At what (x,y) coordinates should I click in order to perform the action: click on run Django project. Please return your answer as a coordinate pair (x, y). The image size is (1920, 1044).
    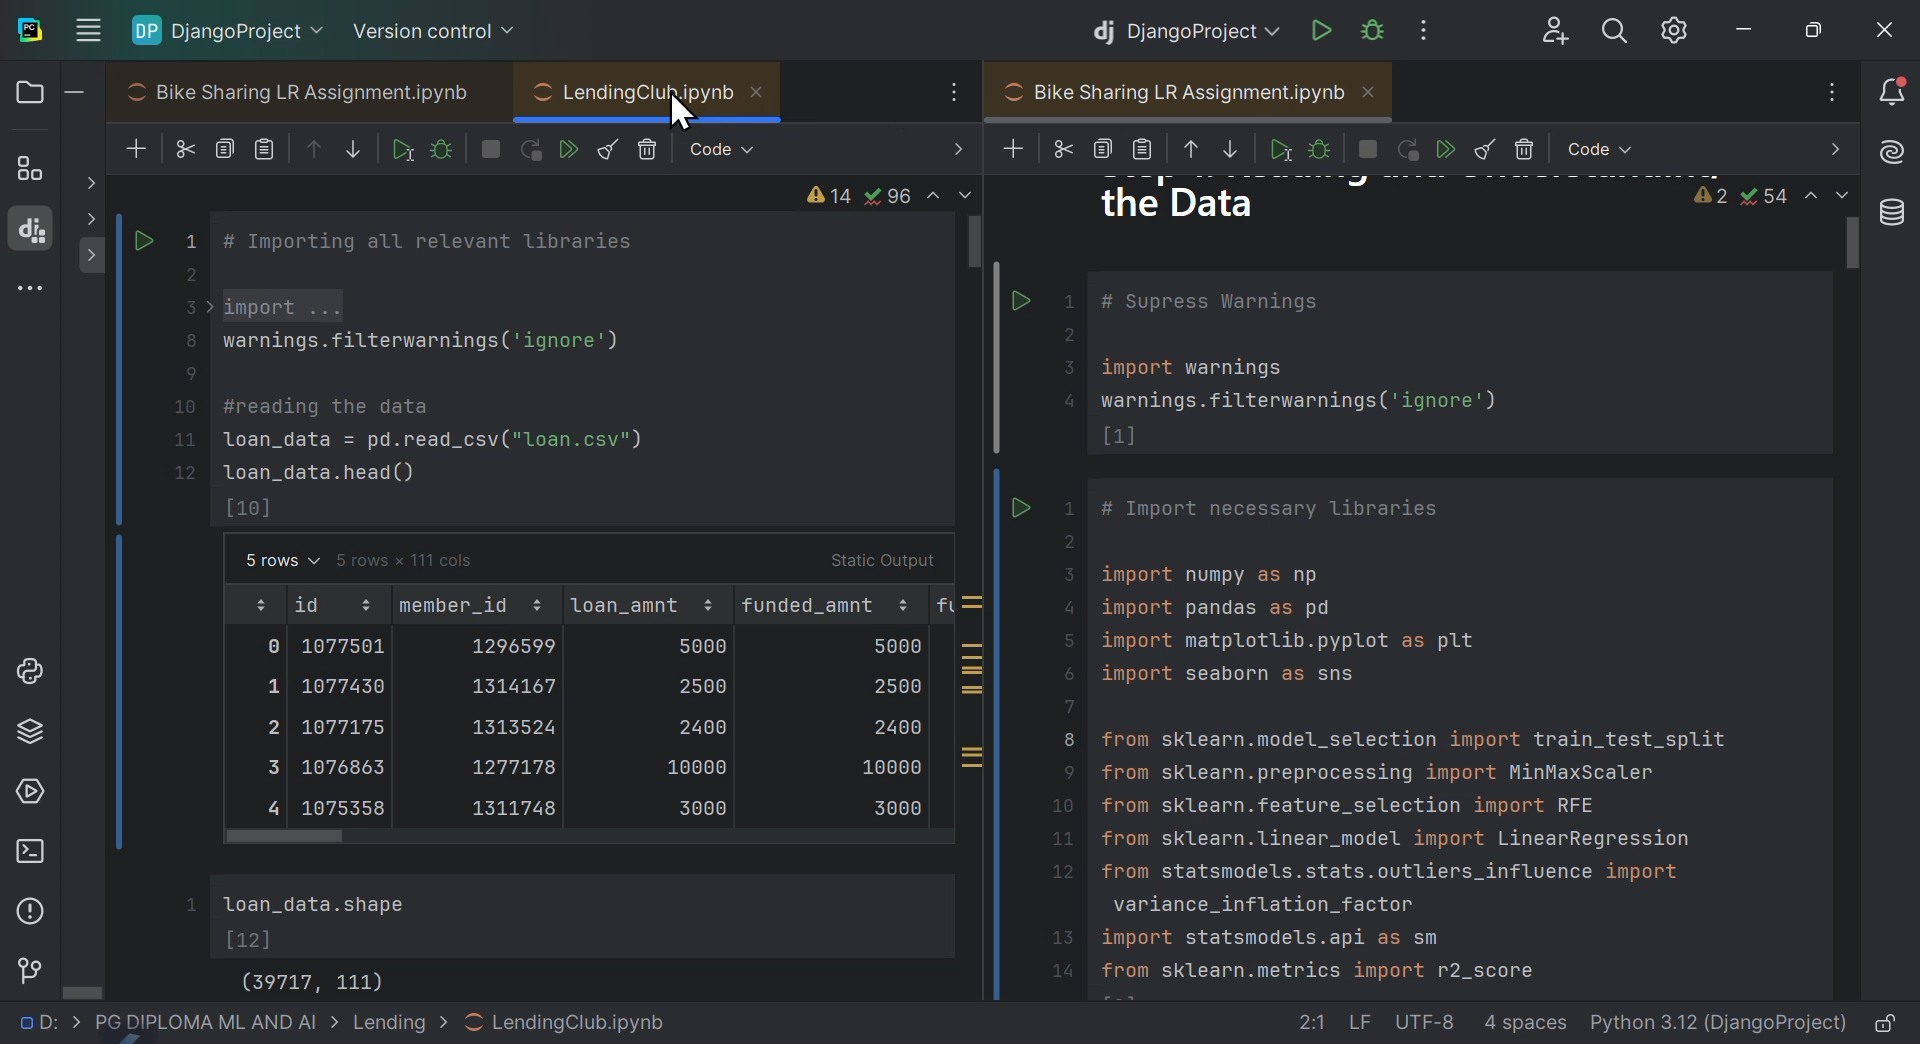
    Looking at the image, I should click on (1317, 25).